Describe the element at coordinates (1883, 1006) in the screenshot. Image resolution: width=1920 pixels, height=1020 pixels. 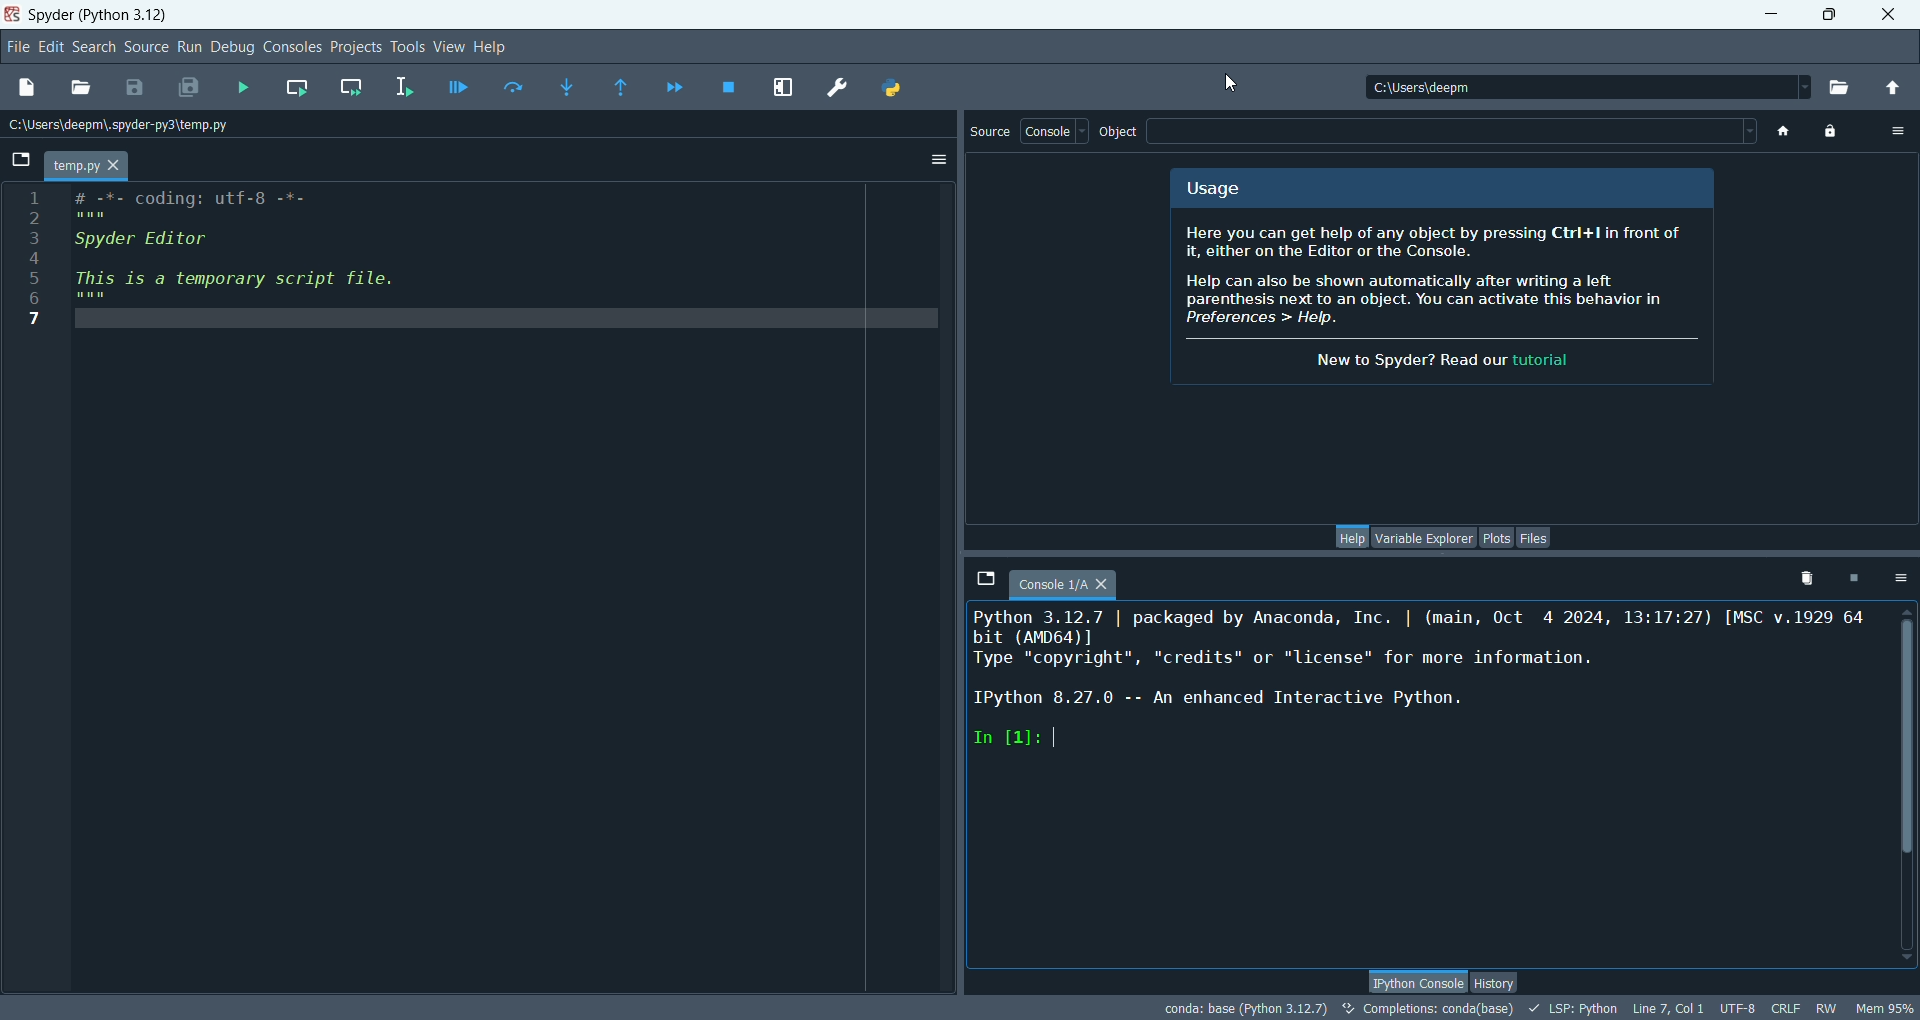
I see `Mem` at that location.